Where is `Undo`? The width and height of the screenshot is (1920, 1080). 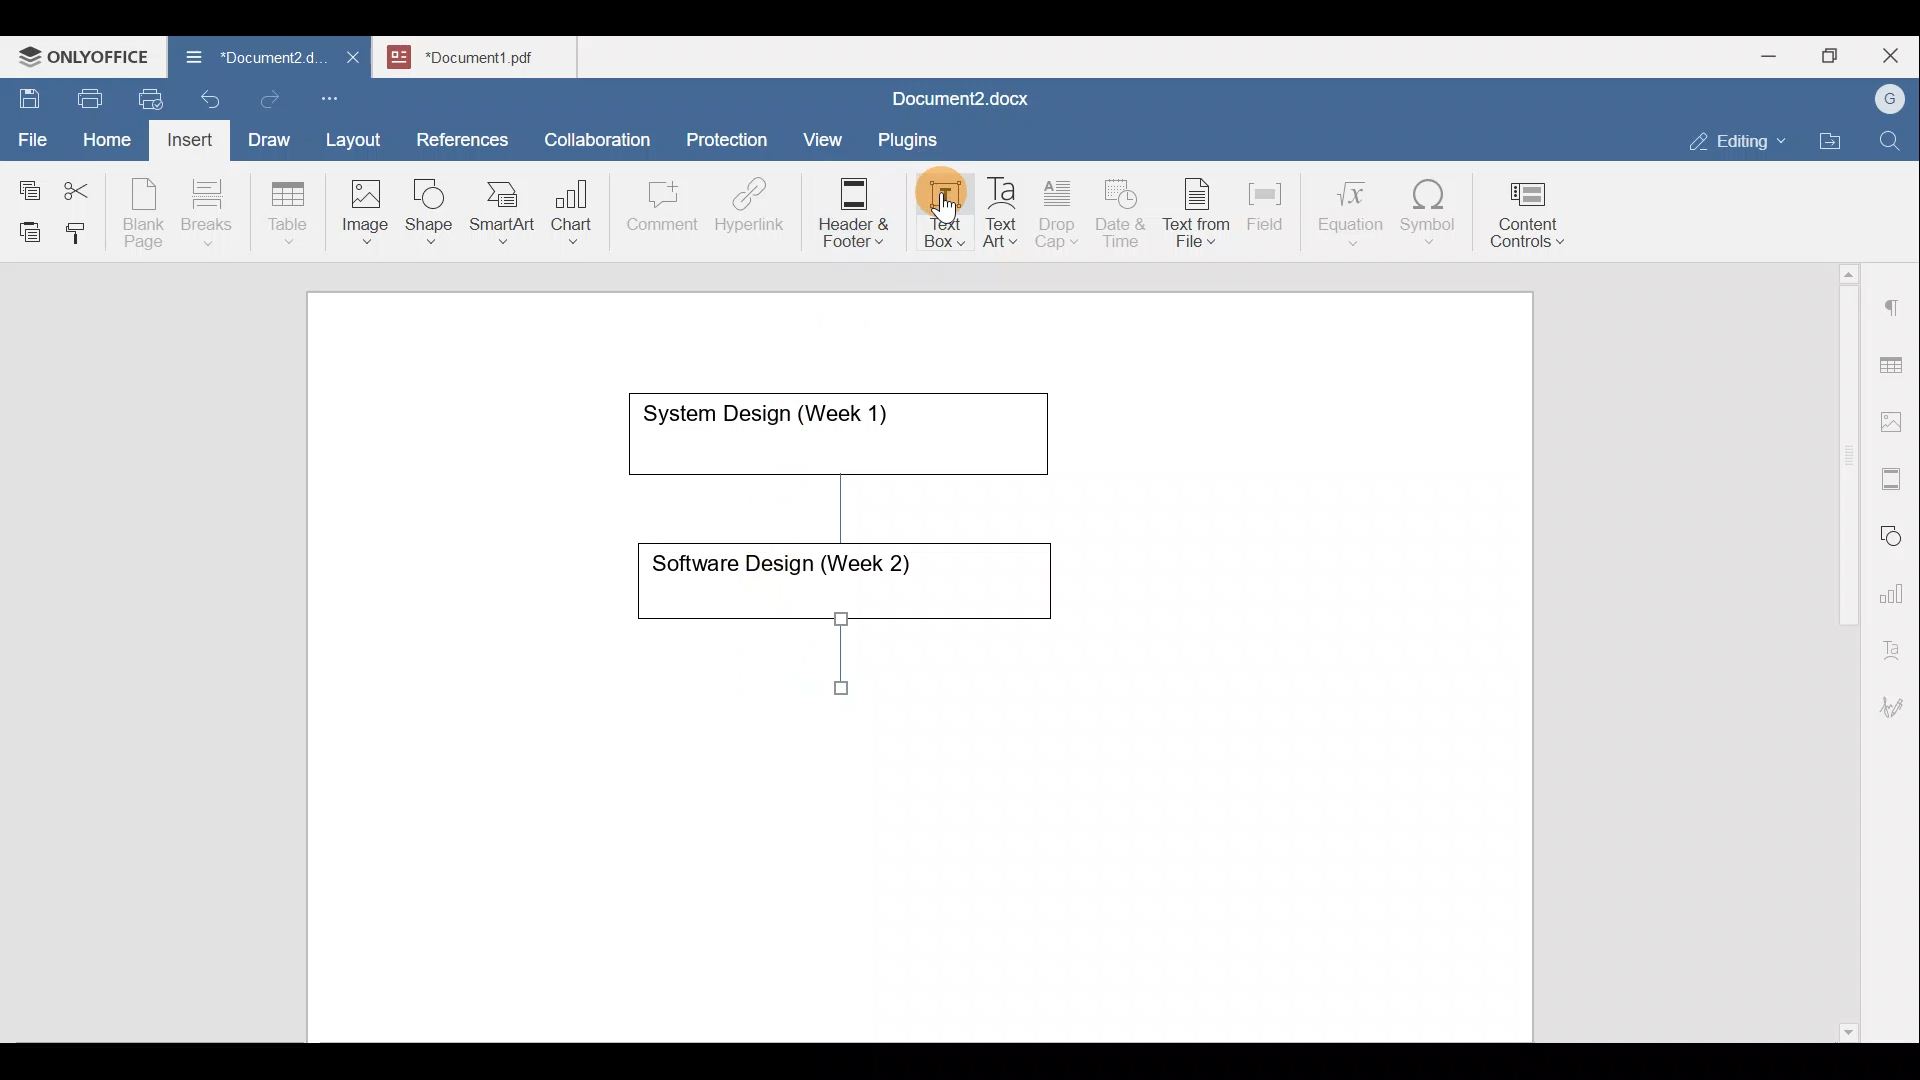
Undo is located at coordinates (206, 96).